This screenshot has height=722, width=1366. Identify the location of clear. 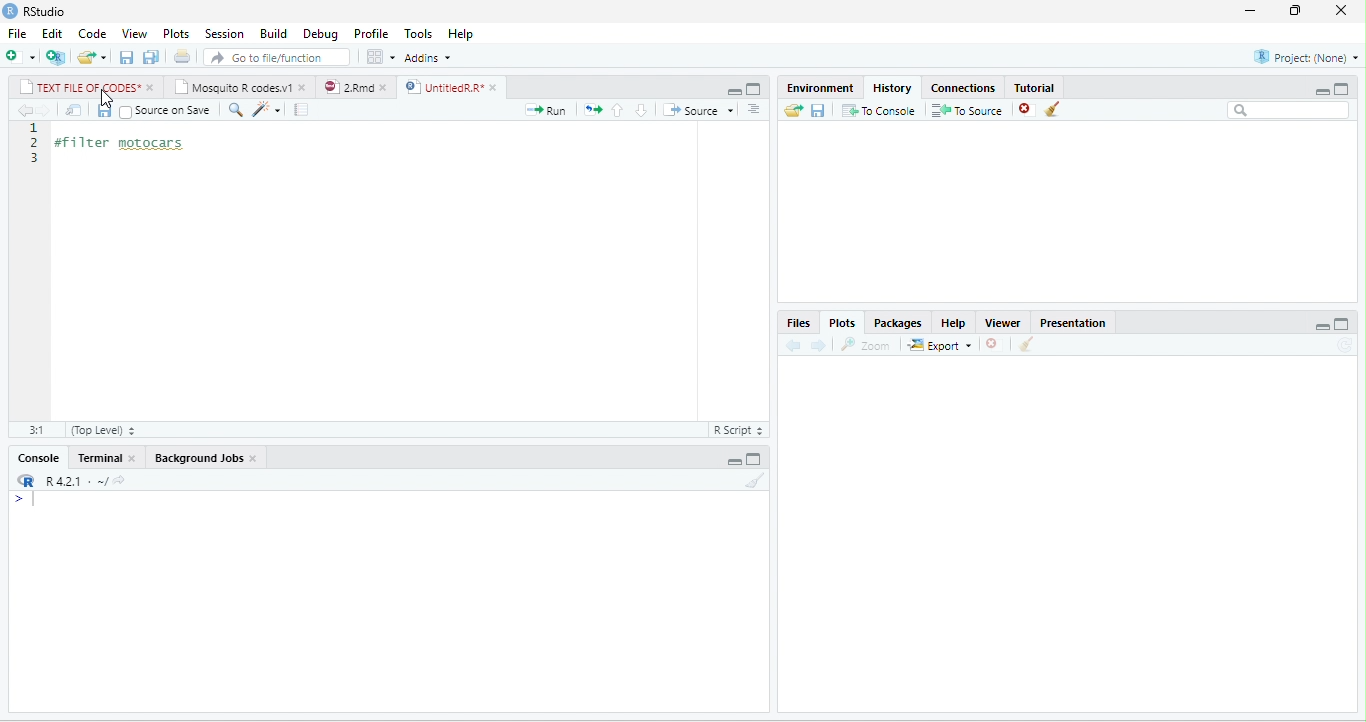
(1053, 108).